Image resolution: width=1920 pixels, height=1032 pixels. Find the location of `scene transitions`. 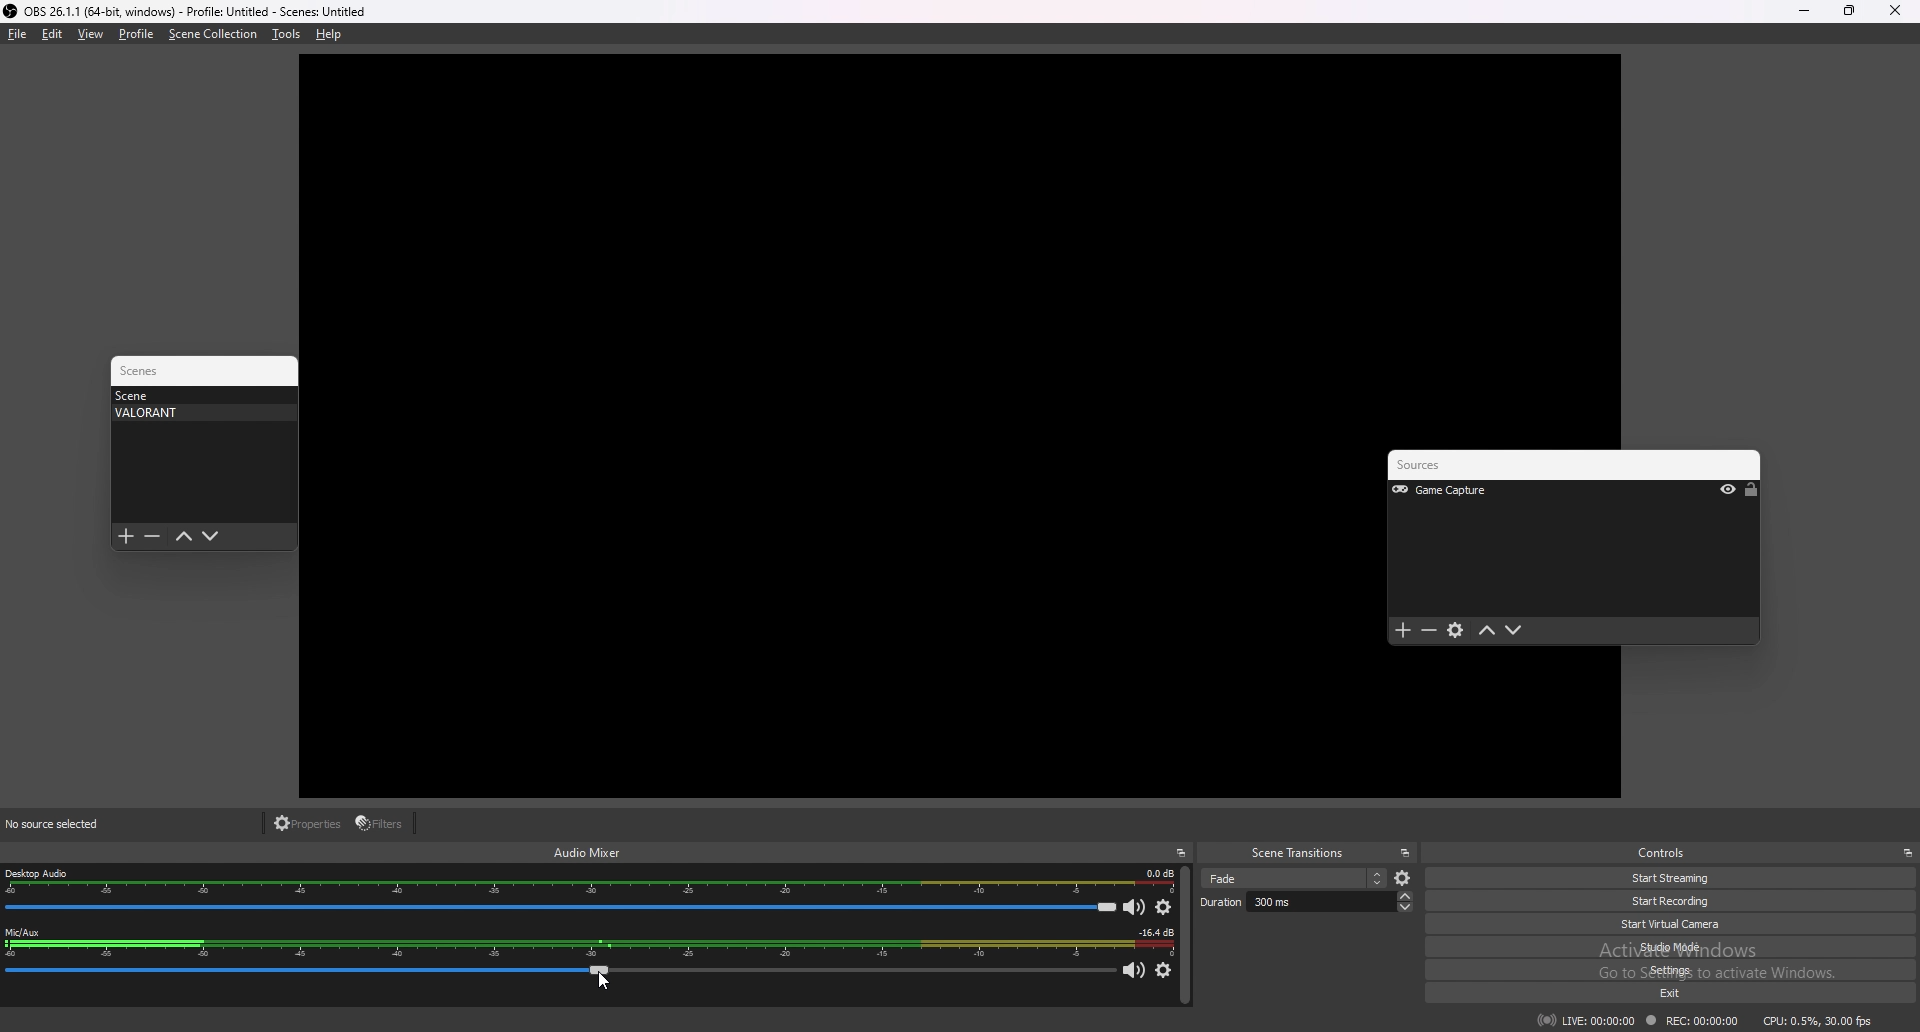

scene transitions is located at coordinates (1298, 854).